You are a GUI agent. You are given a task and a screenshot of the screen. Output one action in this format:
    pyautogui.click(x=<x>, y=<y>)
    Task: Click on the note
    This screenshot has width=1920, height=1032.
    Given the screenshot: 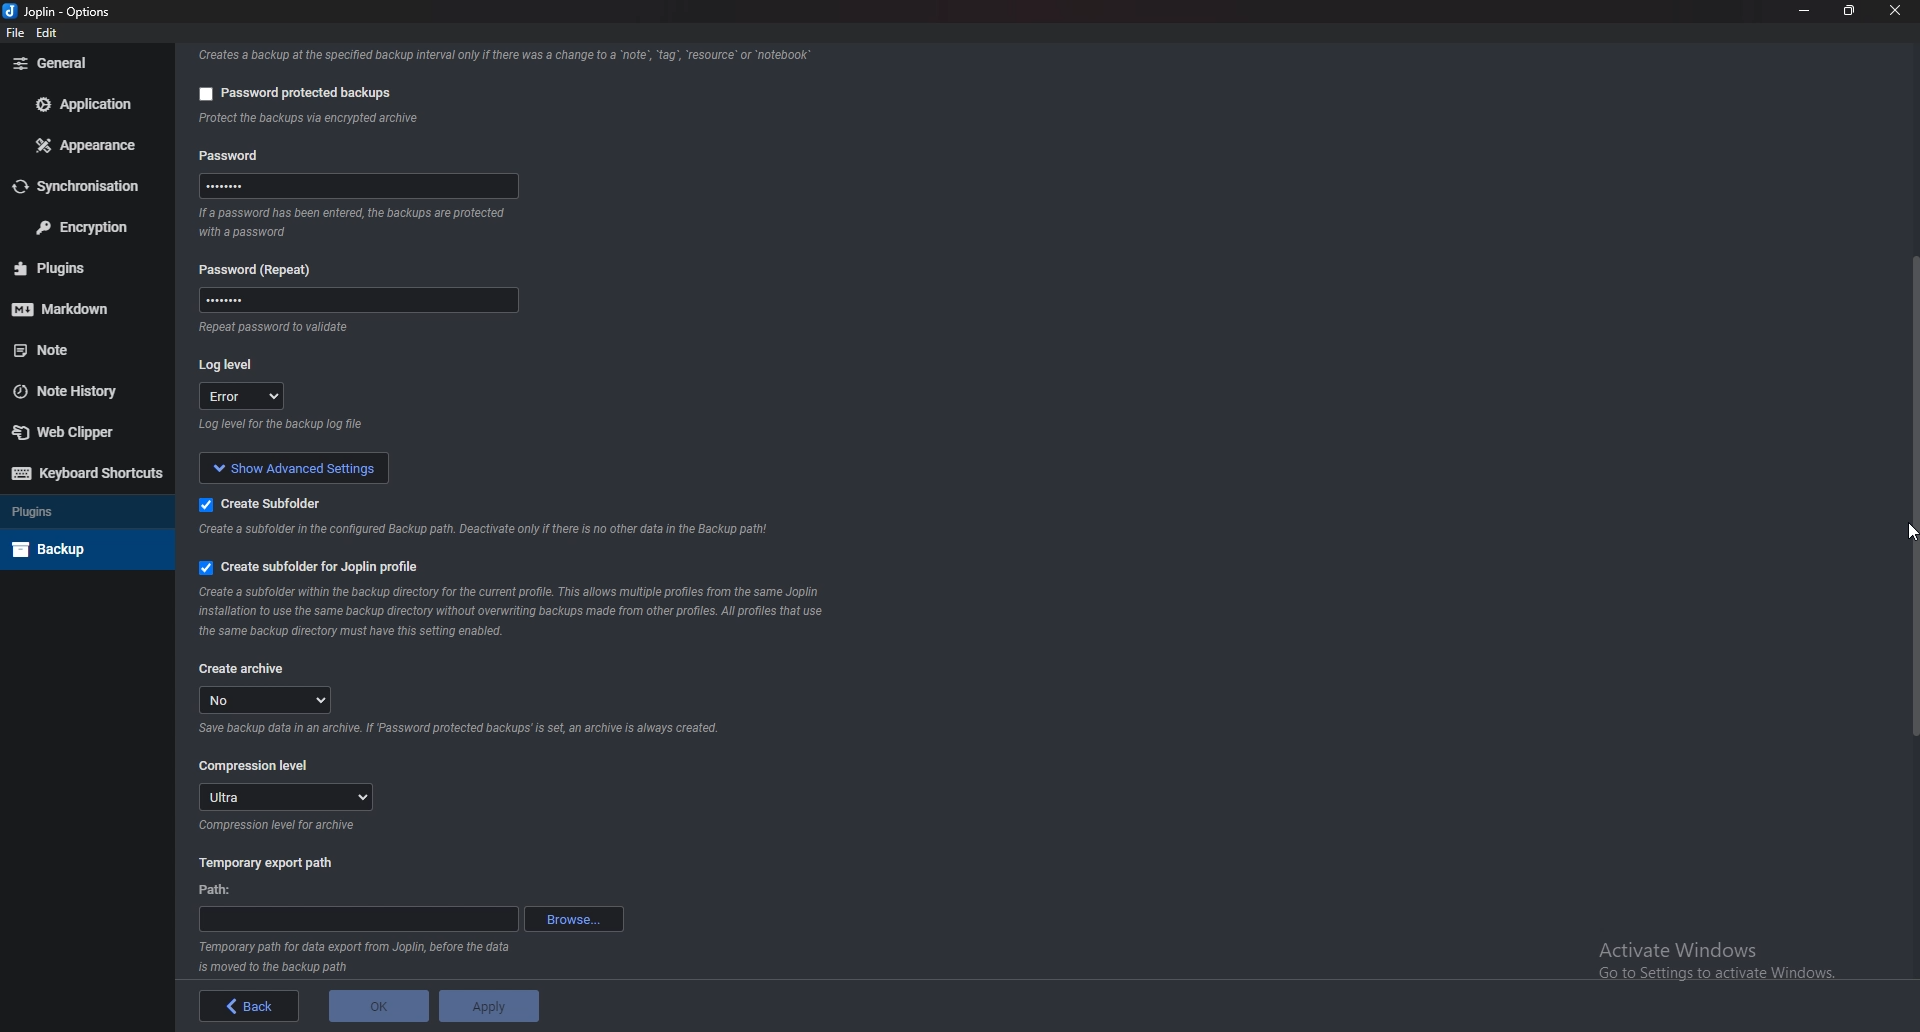 What is the action you would take?
    pyautogui.click(x=79, y=350)
    